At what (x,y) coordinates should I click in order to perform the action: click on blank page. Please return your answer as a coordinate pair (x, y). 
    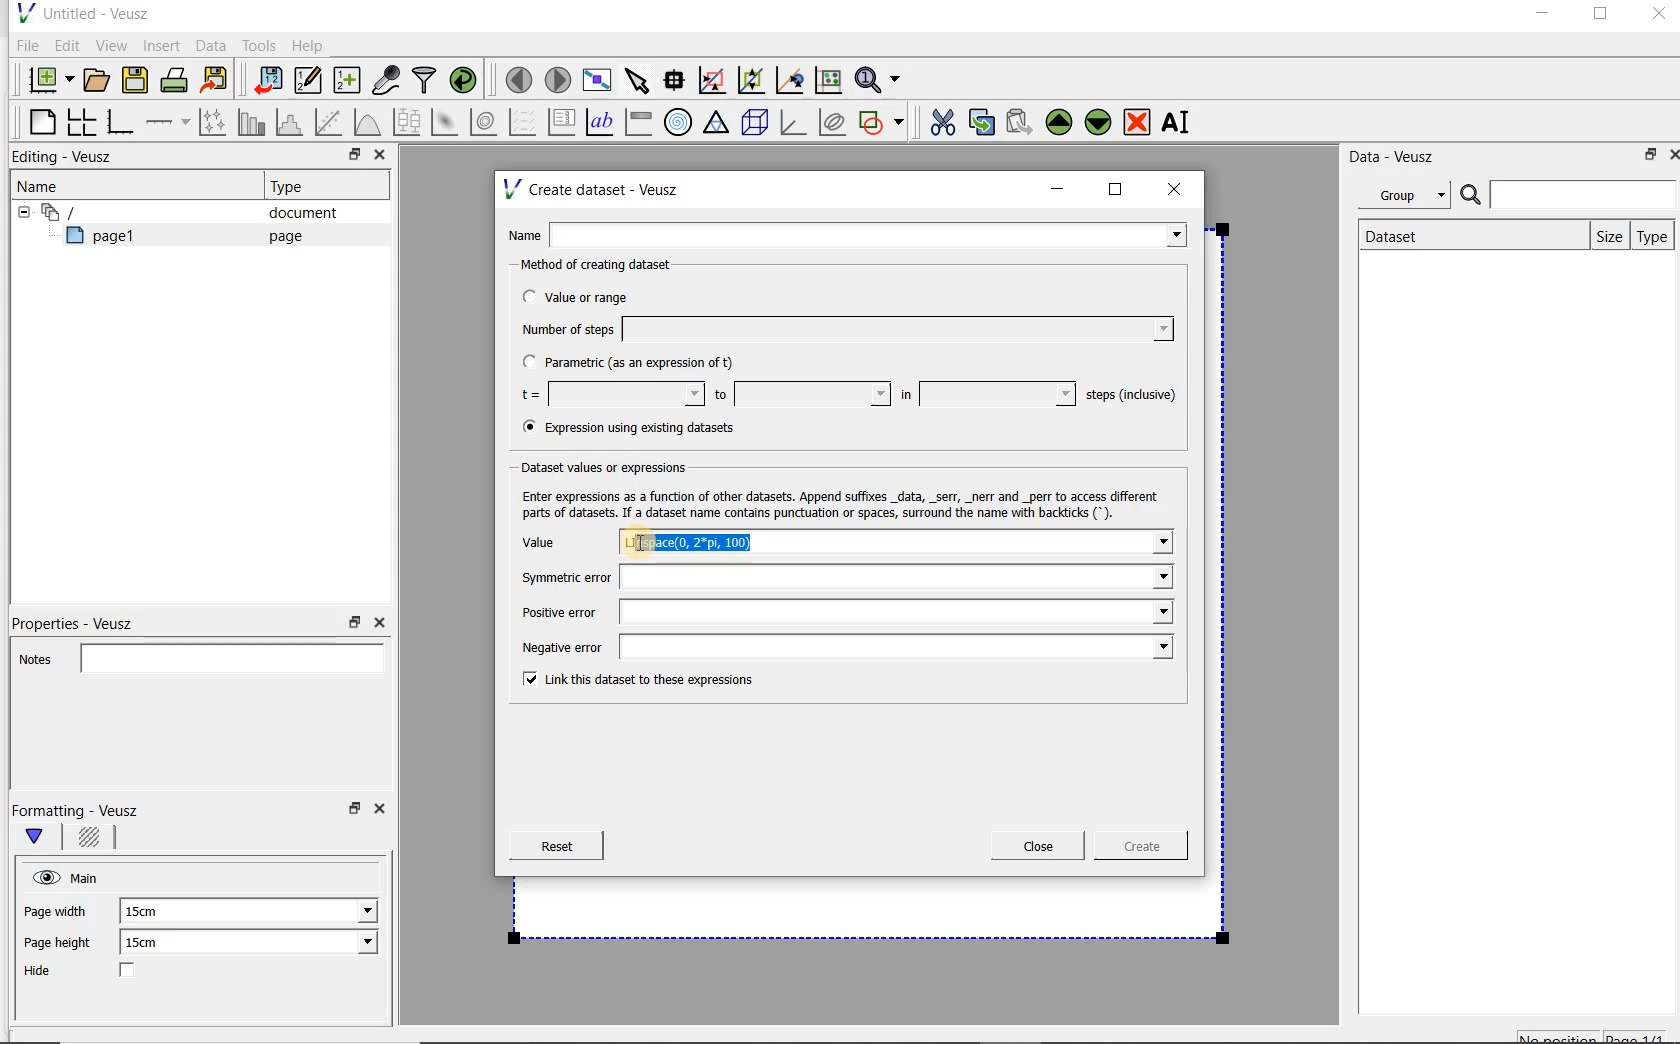
    Looking at the image, I should click on (39, 119).